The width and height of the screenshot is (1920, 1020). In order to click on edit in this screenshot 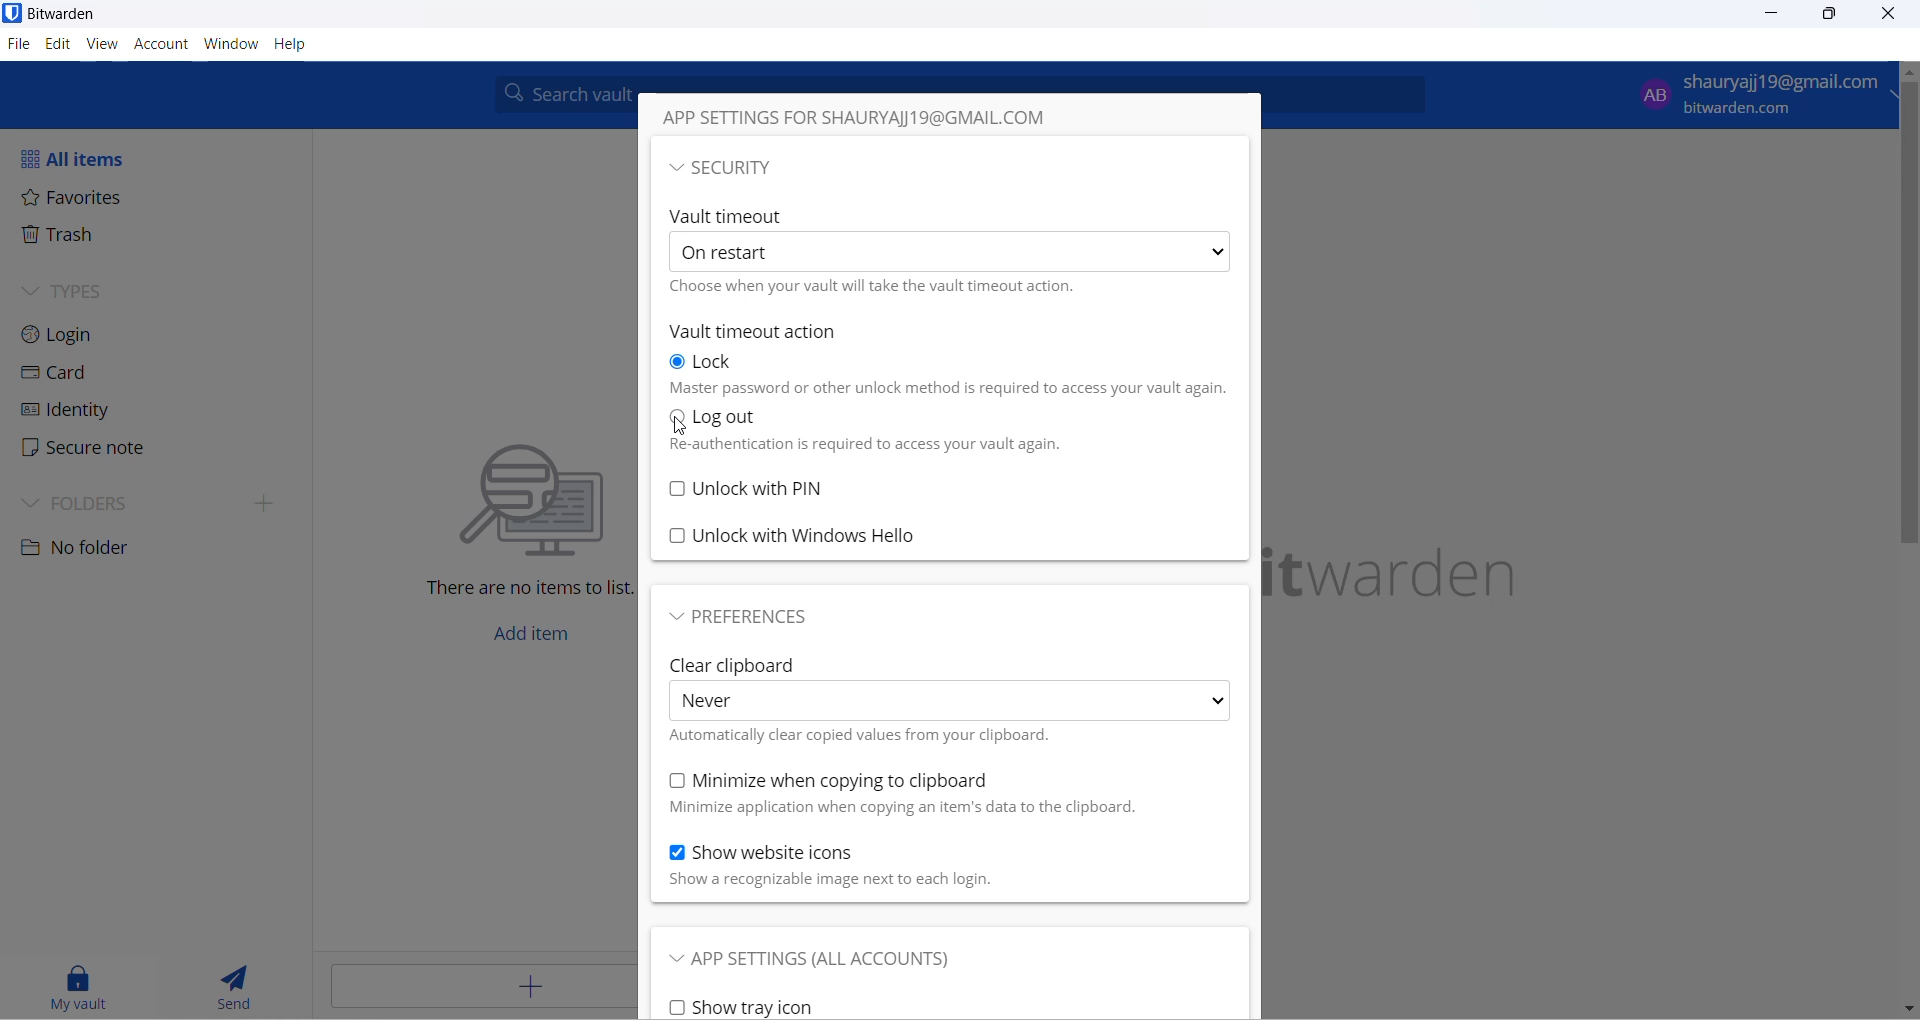, I will do `click(58, 44)`.